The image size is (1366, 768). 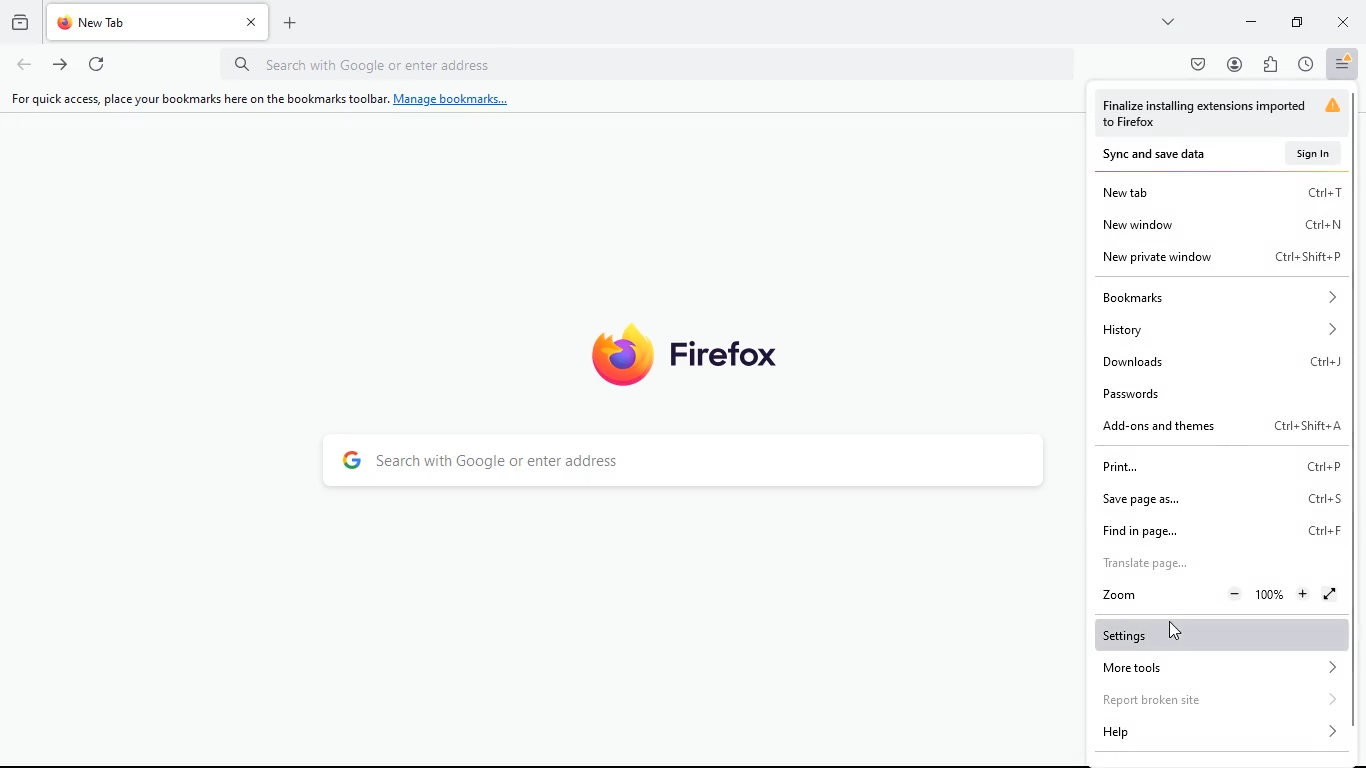 What do you see at coordinates (1219, 426) in the screenshot?
I see `add-ons and themes` at bounding box center [1219, 426].